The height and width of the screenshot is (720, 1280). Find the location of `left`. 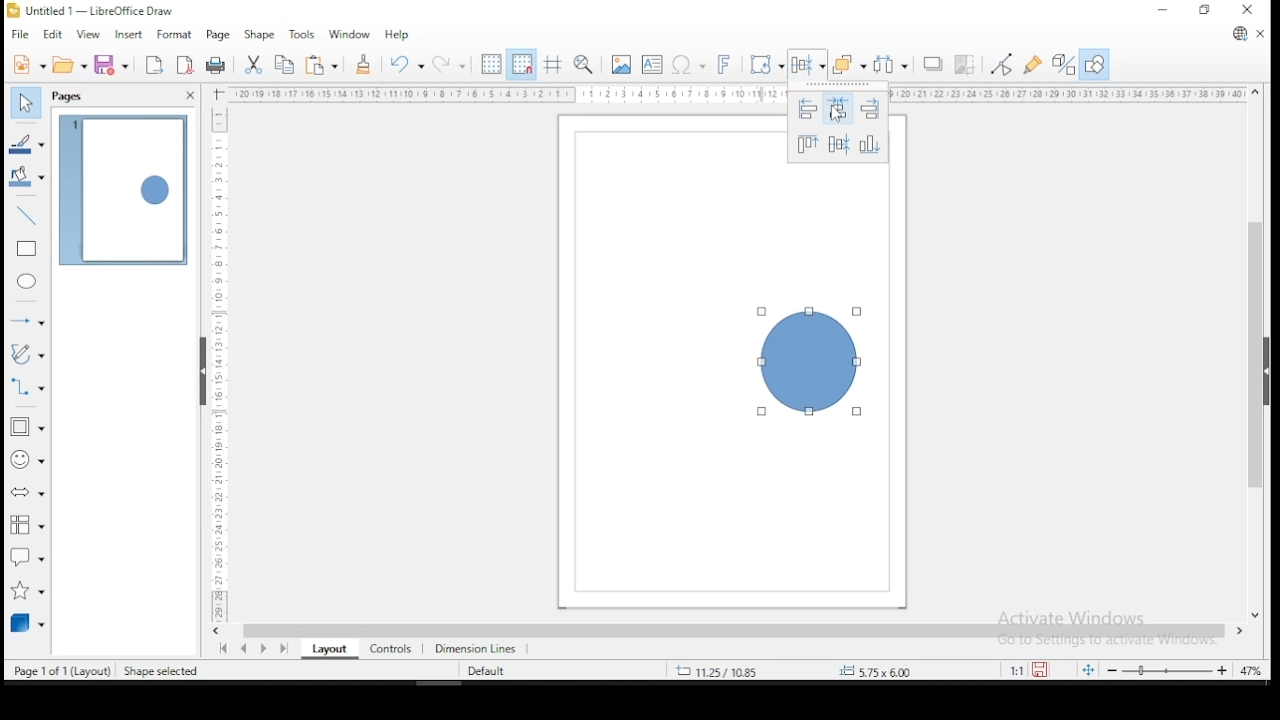

left is located at coordinates (804, 109).